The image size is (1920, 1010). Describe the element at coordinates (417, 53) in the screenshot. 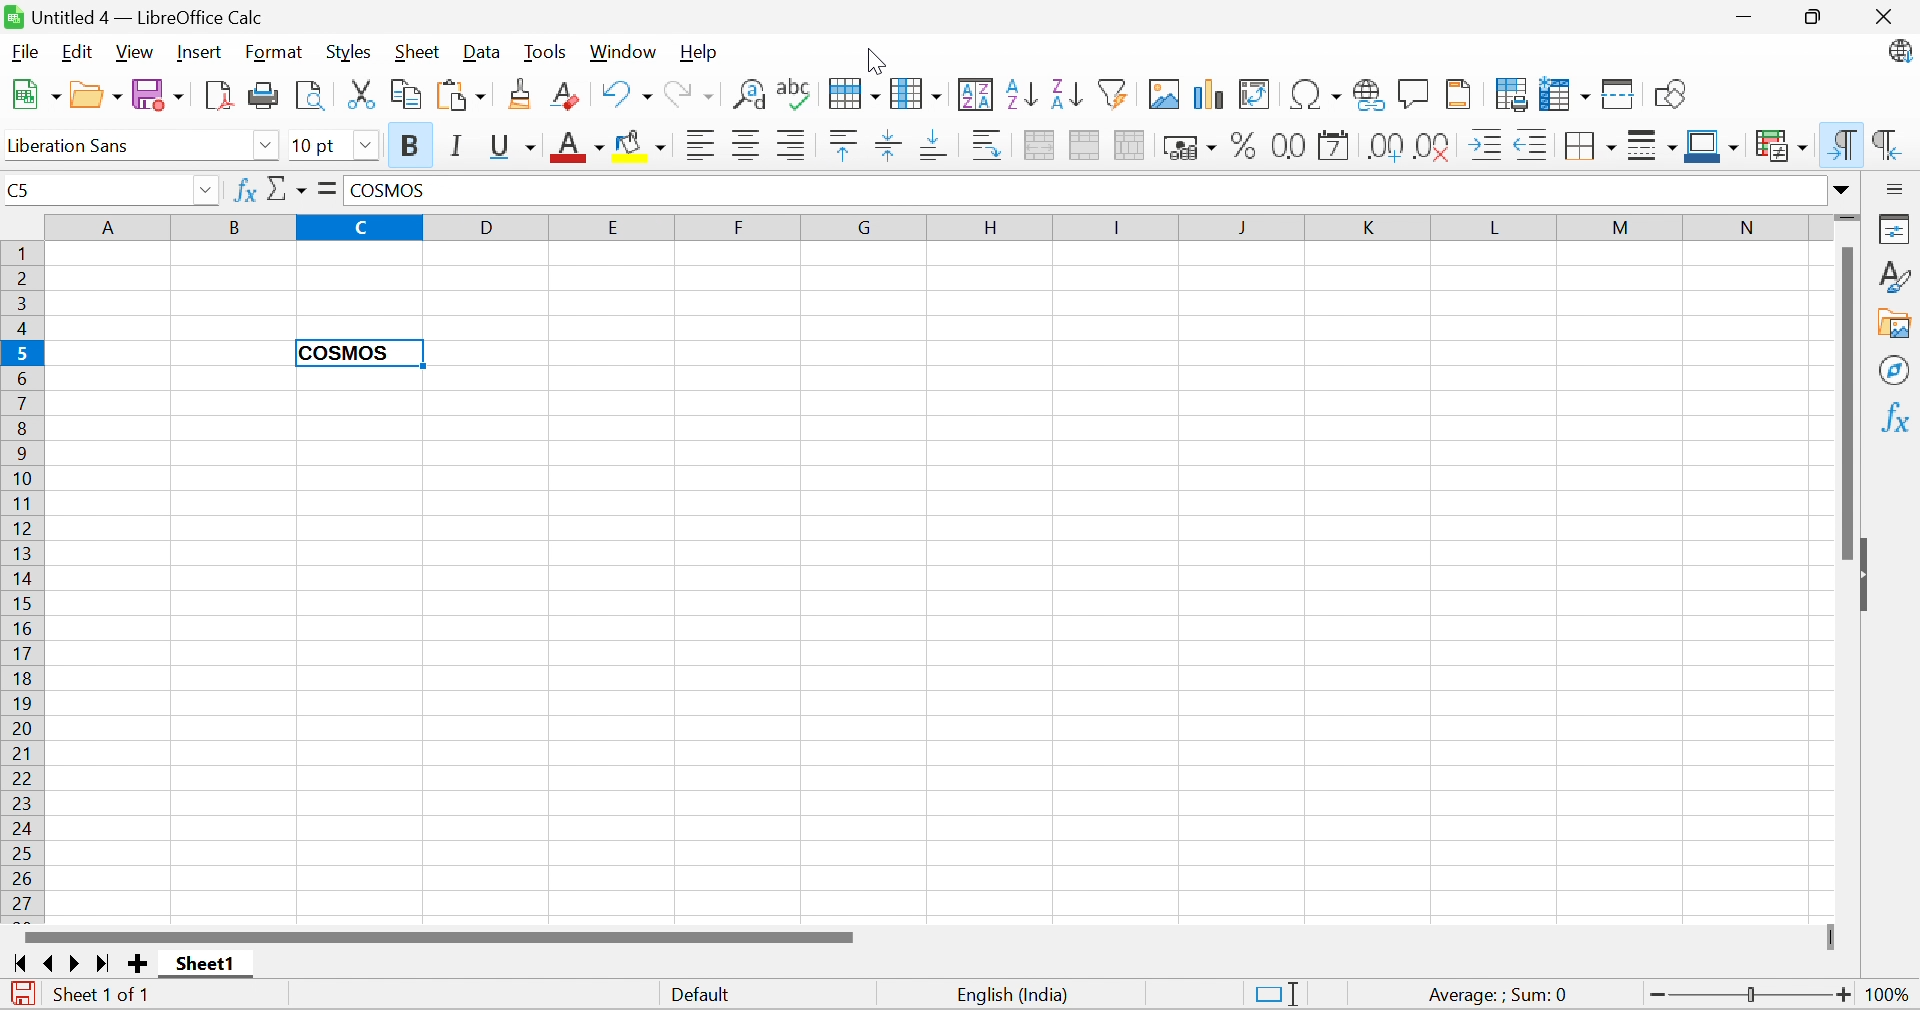

I see `Sheet` at that location.